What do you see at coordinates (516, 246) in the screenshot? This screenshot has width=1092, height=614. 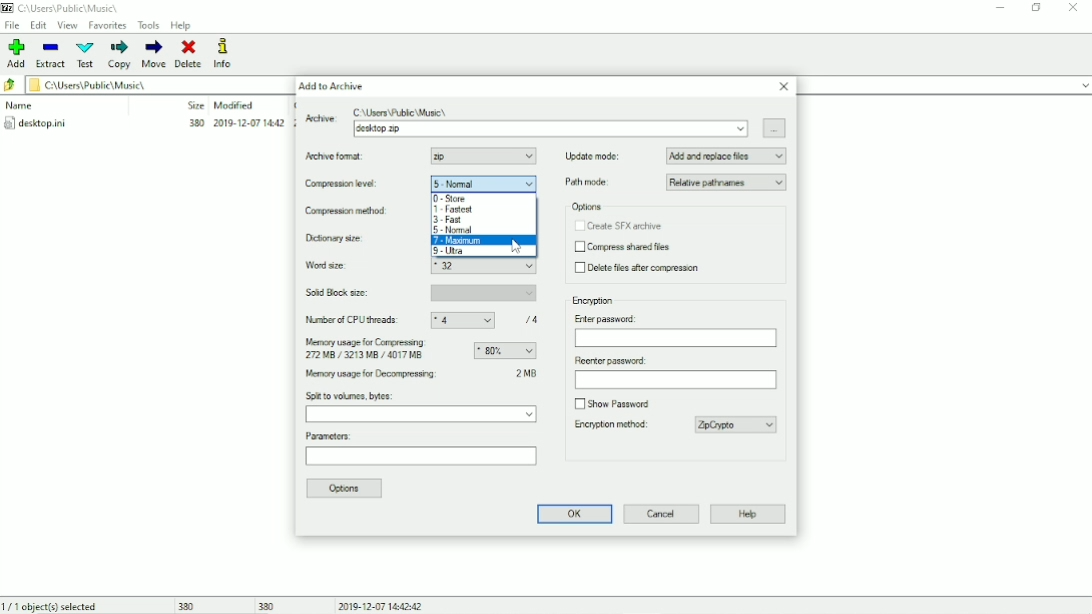 I see `Cursor` at bounding box center [516, 246].